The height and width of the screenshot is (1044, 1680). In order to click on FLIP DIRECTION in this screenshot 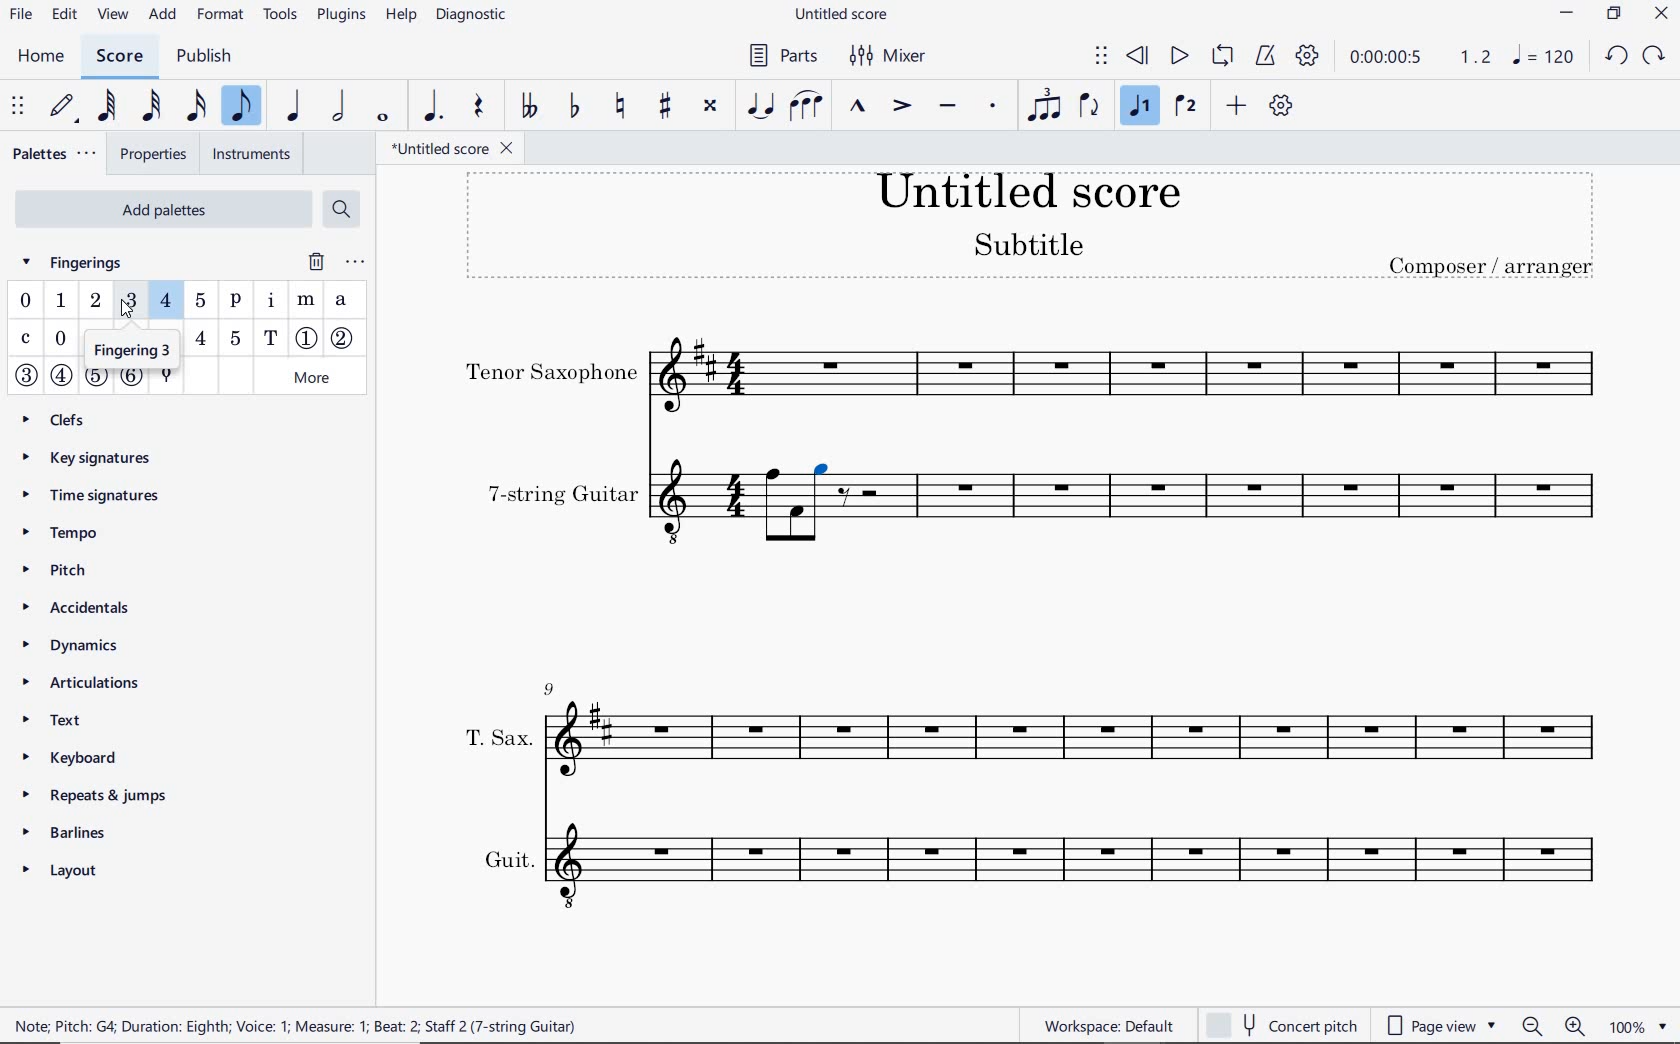, I will do `click(1089, 106)`.